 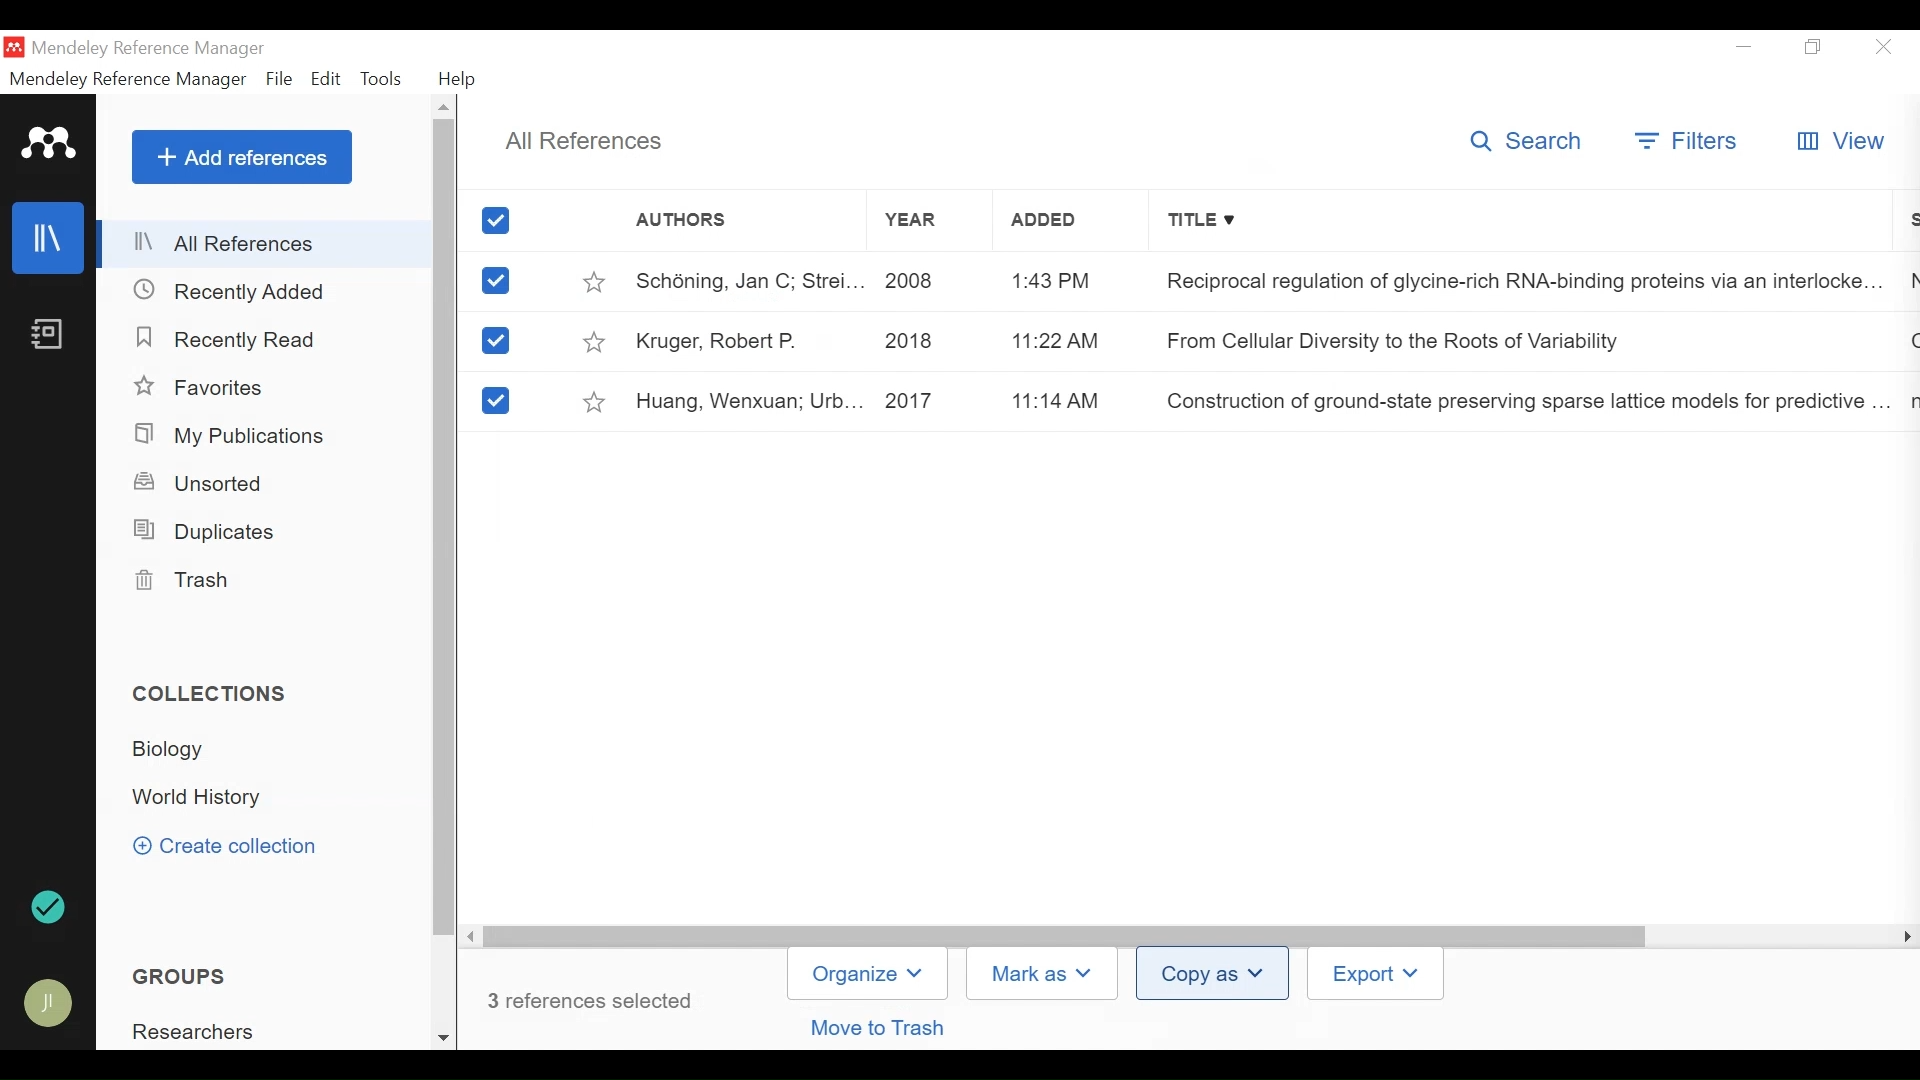 I want to click on Scroll up, so click(x=443, y=108).